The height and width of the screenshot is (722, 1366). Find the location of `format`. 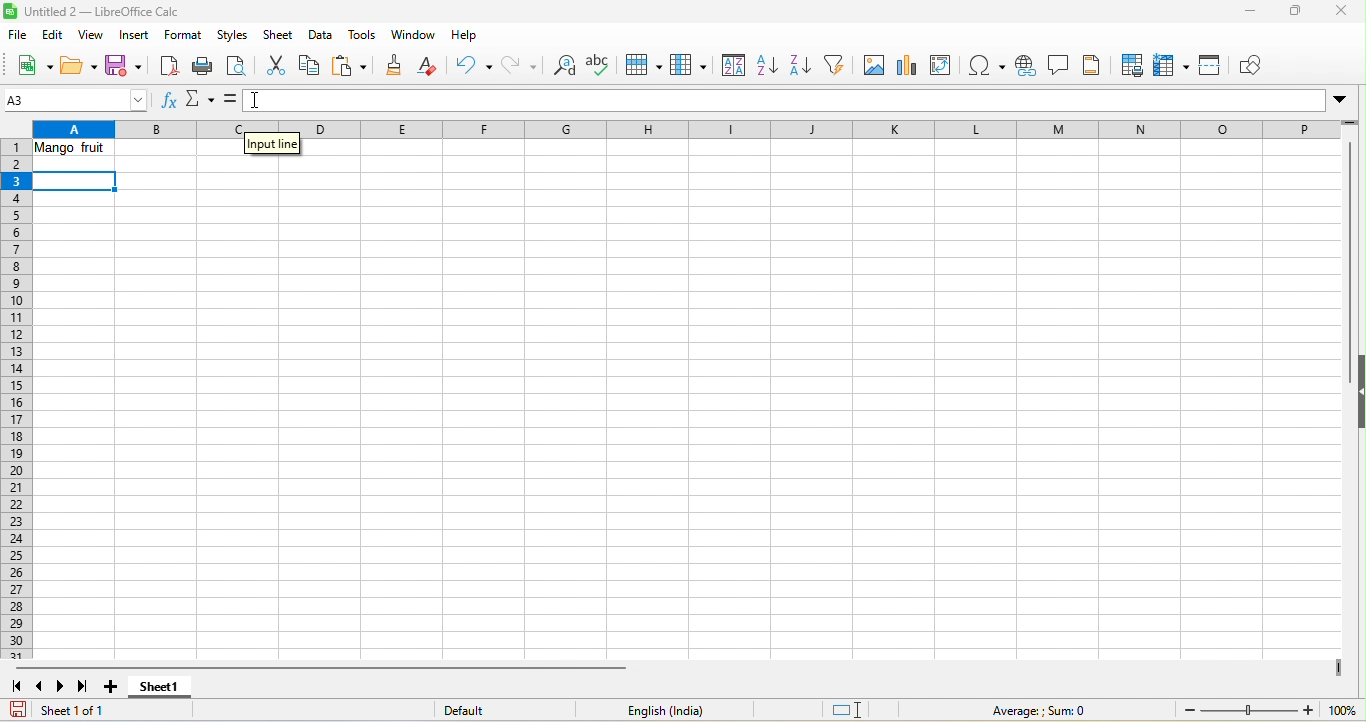

format is located at coordinates (184, 37).